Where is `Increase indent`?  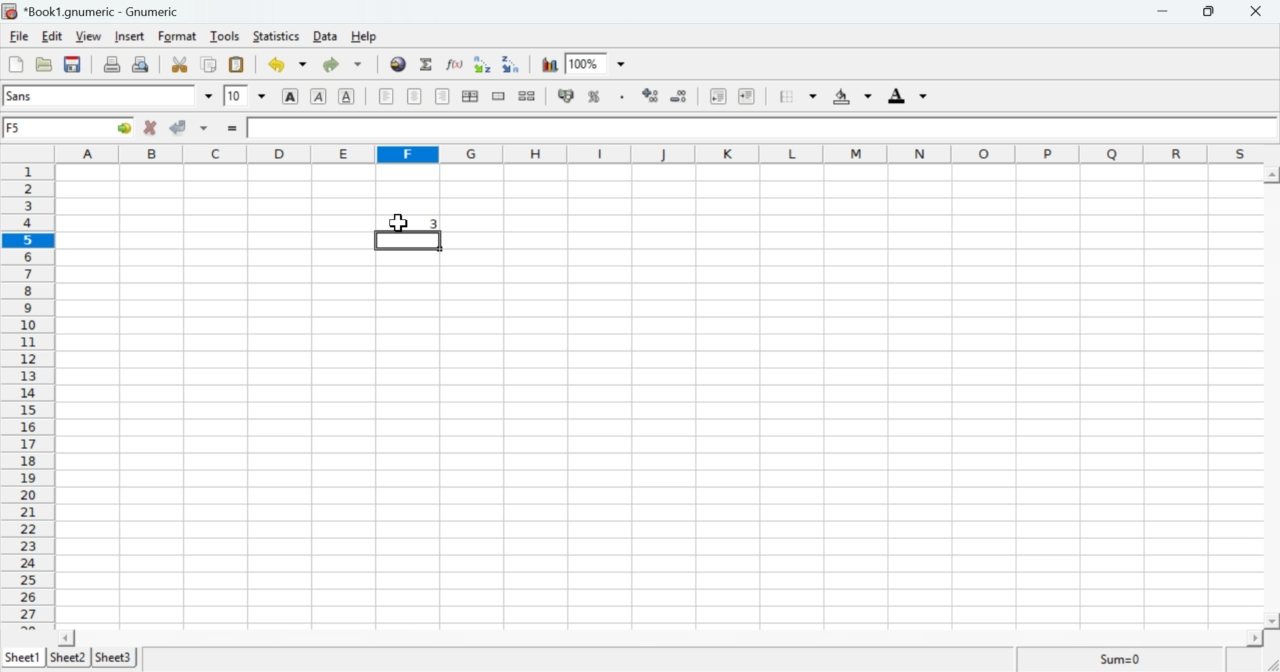 Increase indent is located at coordinates (746, 94).